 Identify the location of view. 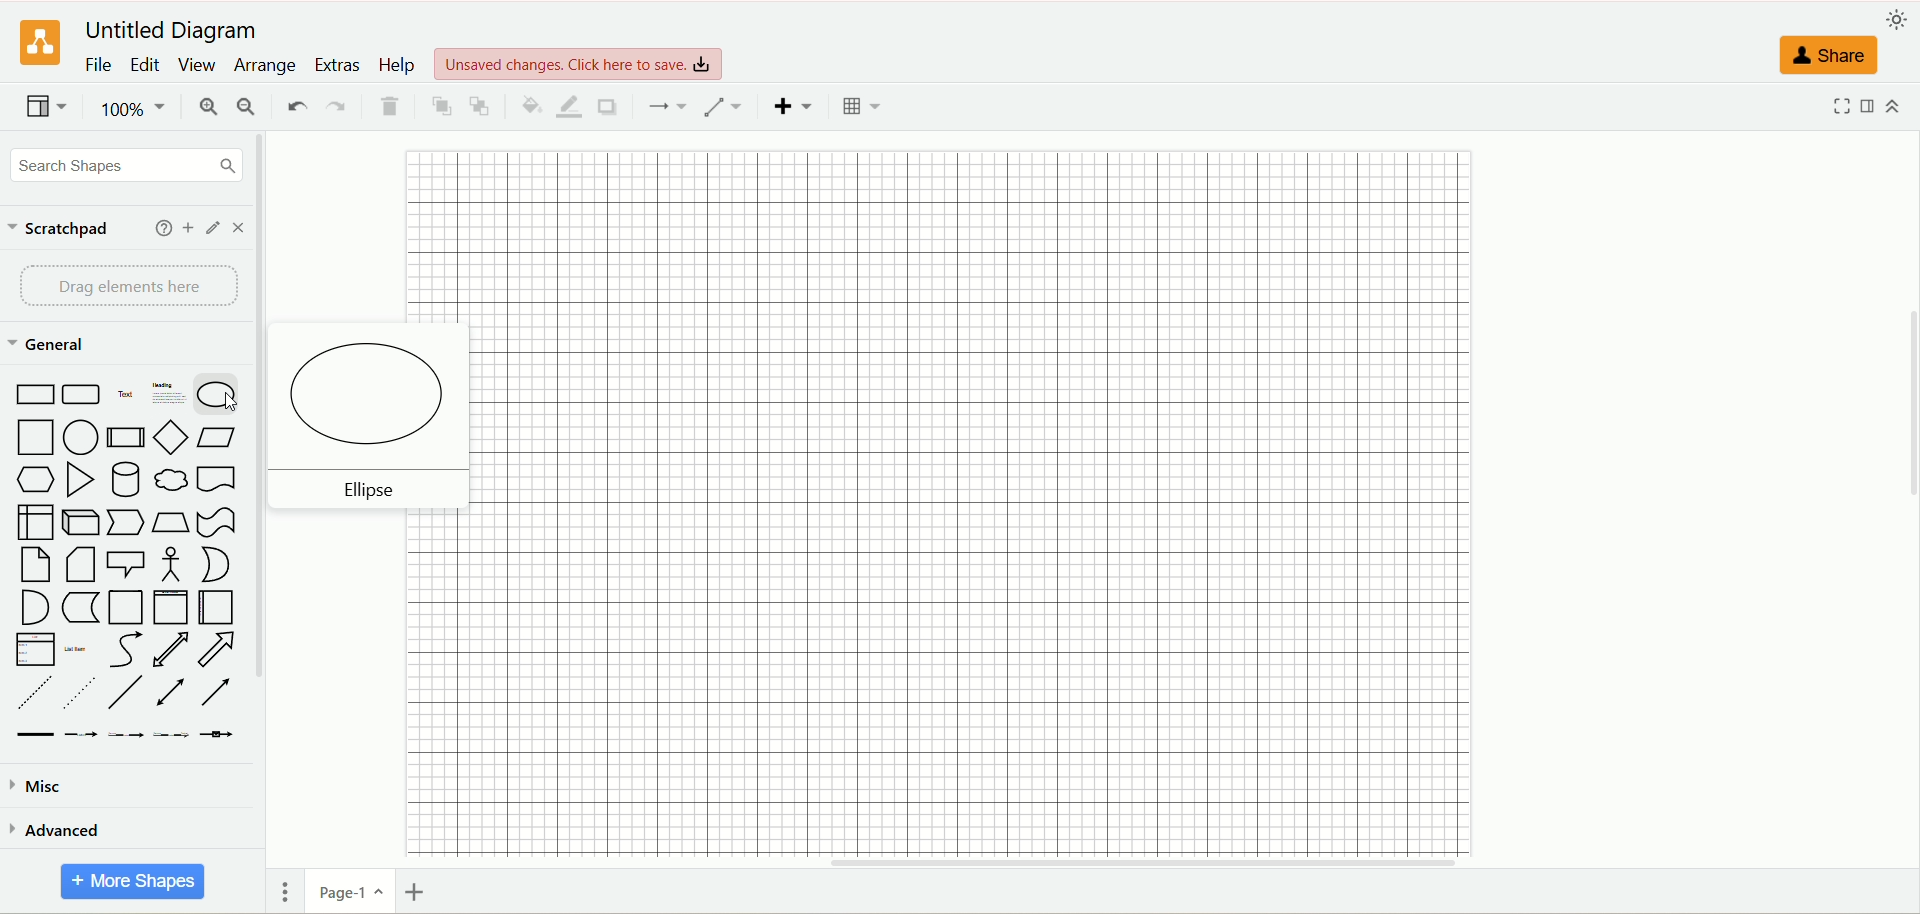
(45, 106).